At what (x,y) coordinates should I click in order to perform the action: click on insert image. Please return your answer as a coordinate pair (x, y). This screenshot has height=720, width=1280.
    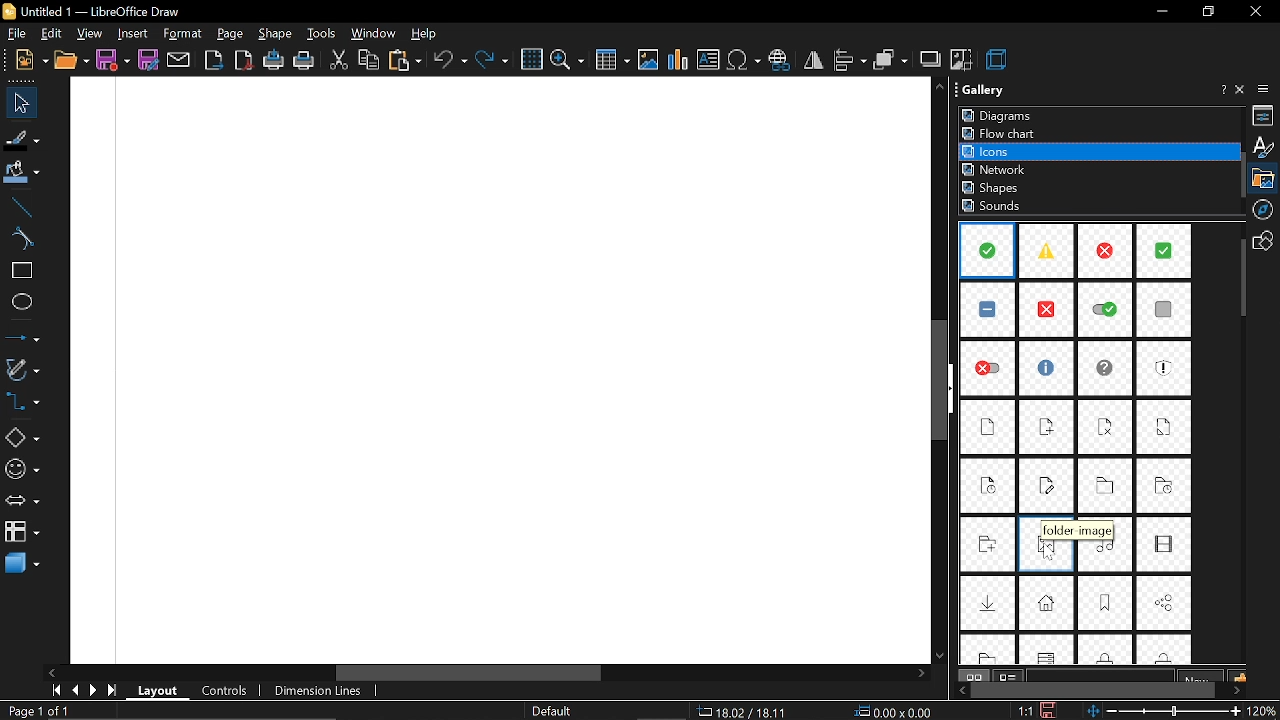
    Looking at the image, I should click on (648, 61).